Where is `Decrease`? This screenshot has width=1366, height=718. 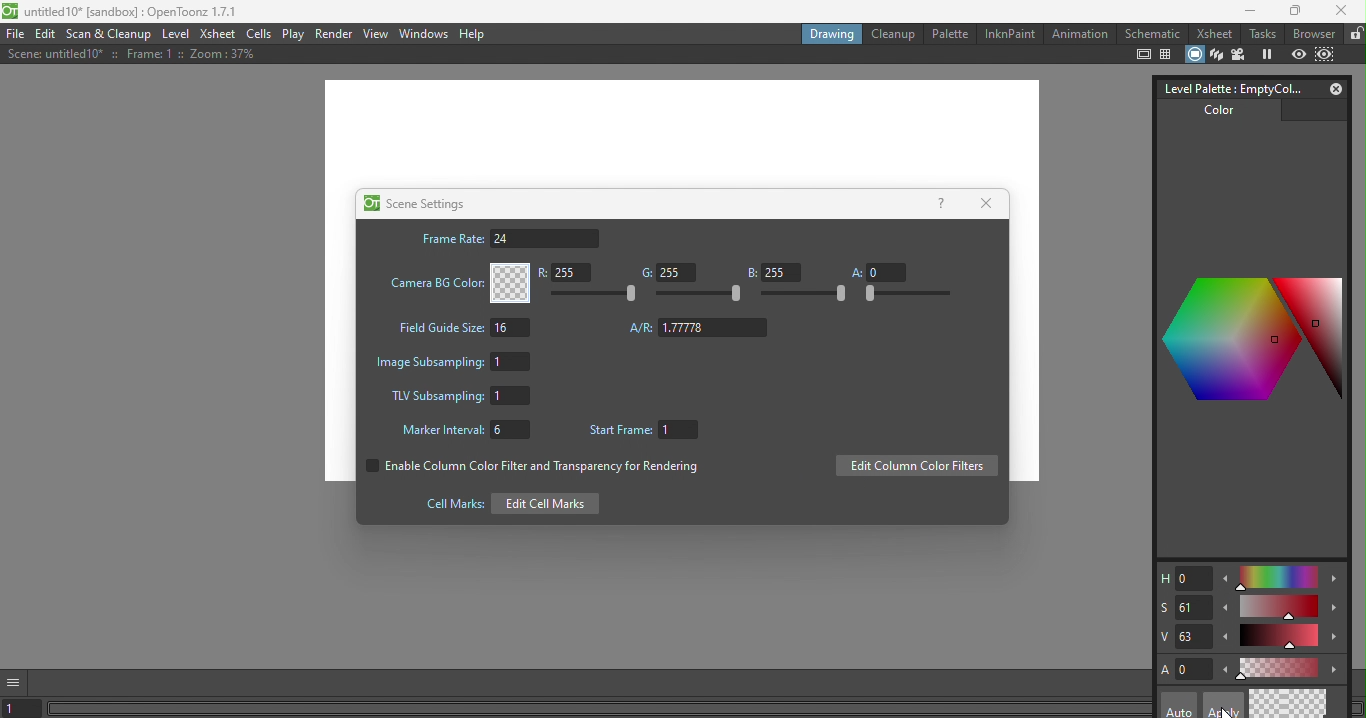 Decrease is located at coordinates (1227, 639).